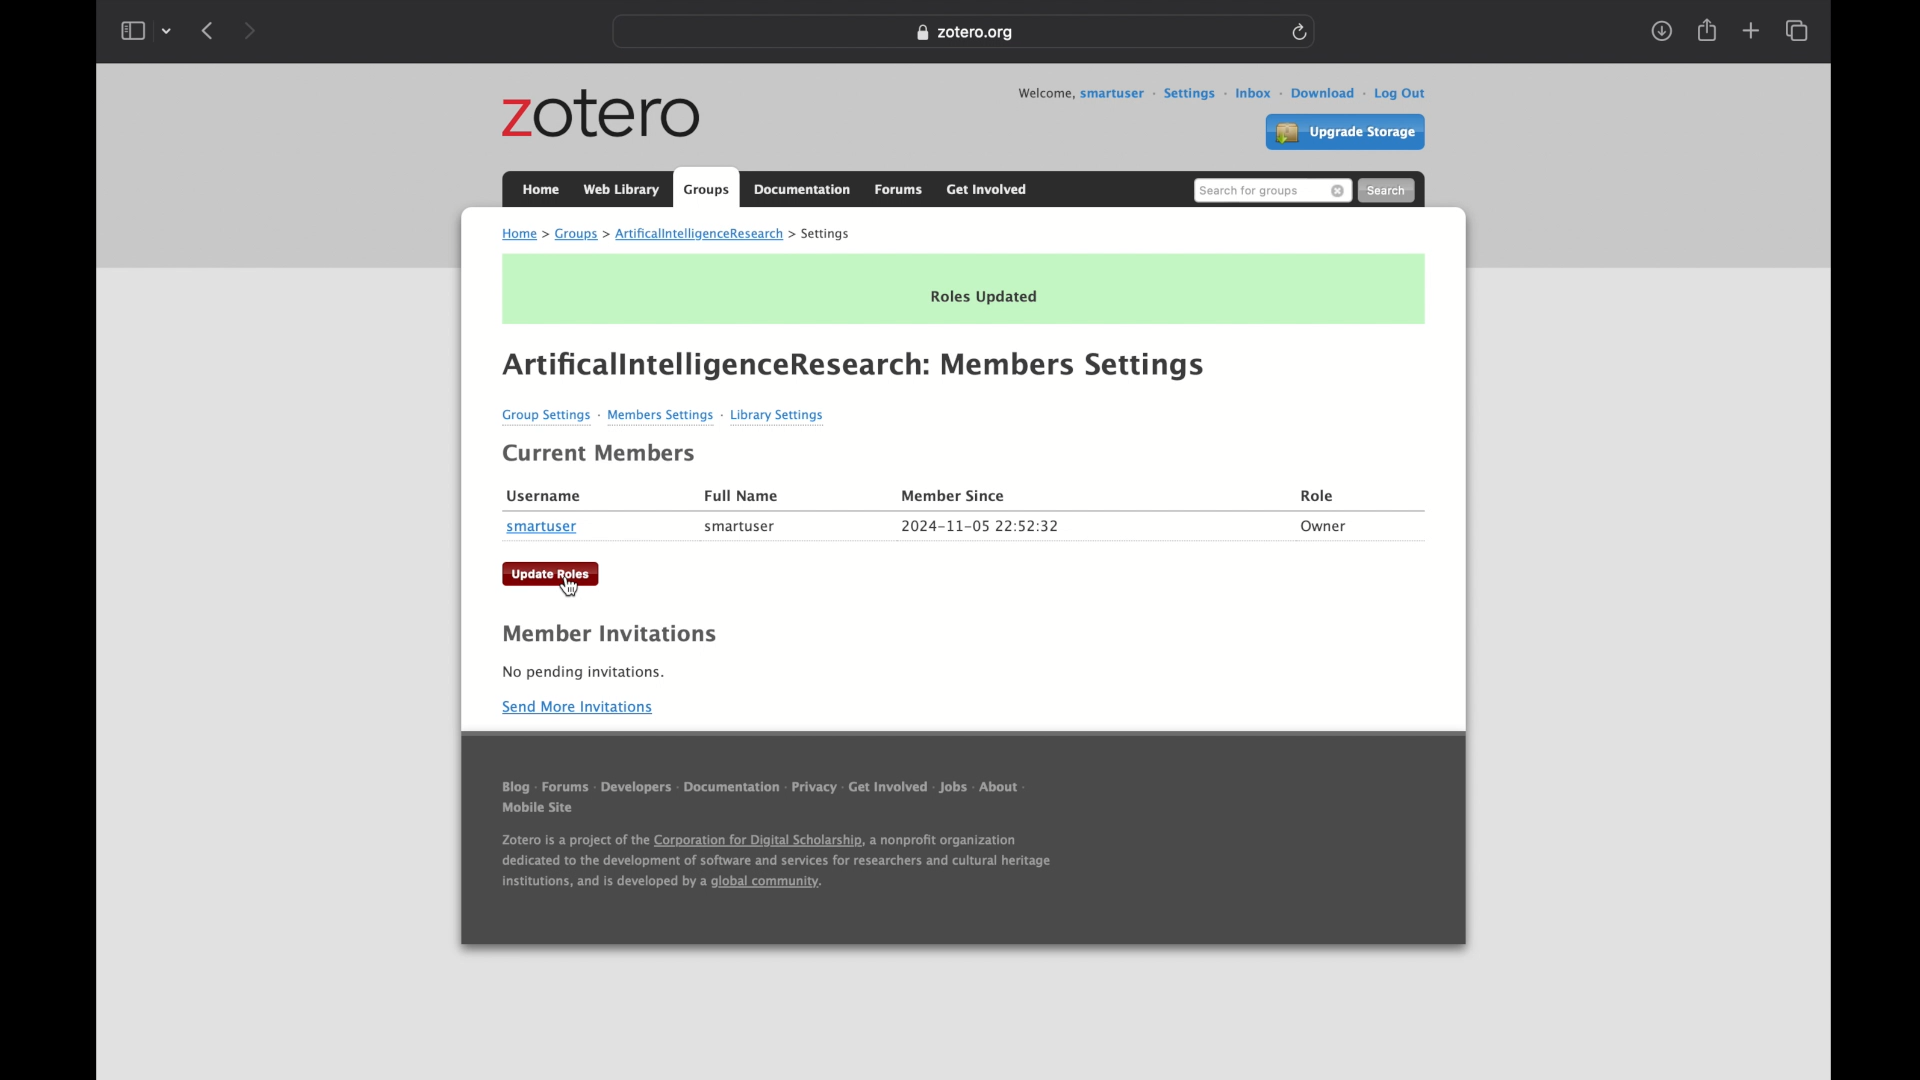  What do you see at coordinates (1301, 32) in the screenshot?
I see `refresh` at bounding box center [1301, 32].